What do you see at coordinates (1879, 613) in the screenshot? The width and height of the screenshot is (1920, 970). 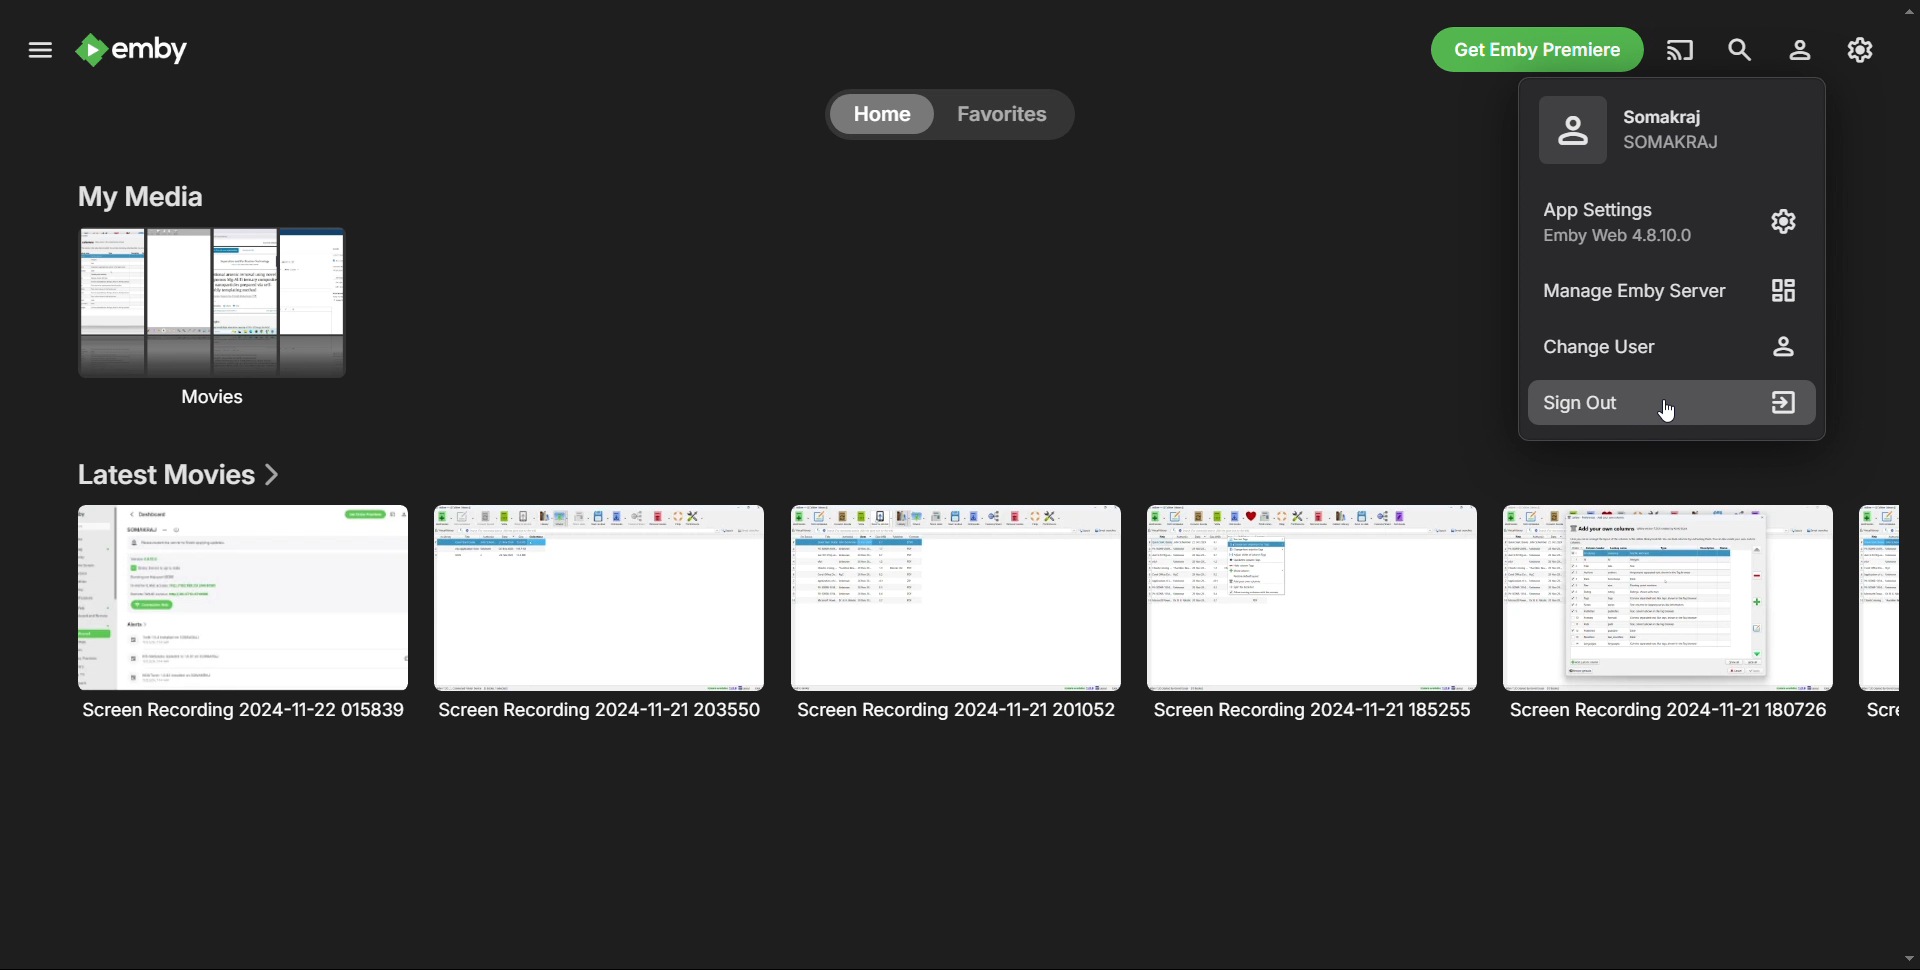 I see `Movie` at bounding box center [1879, 613].